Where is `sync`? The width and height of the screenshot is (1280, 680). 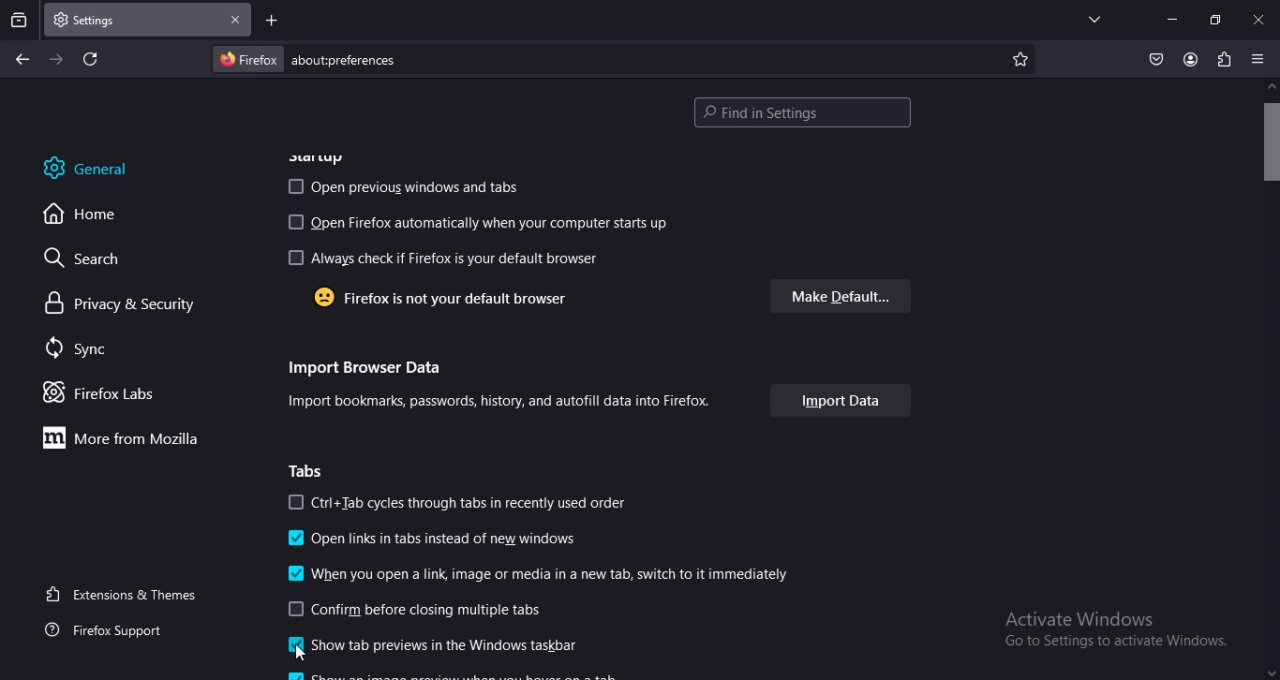
sync is located at coordinates (78, 351).